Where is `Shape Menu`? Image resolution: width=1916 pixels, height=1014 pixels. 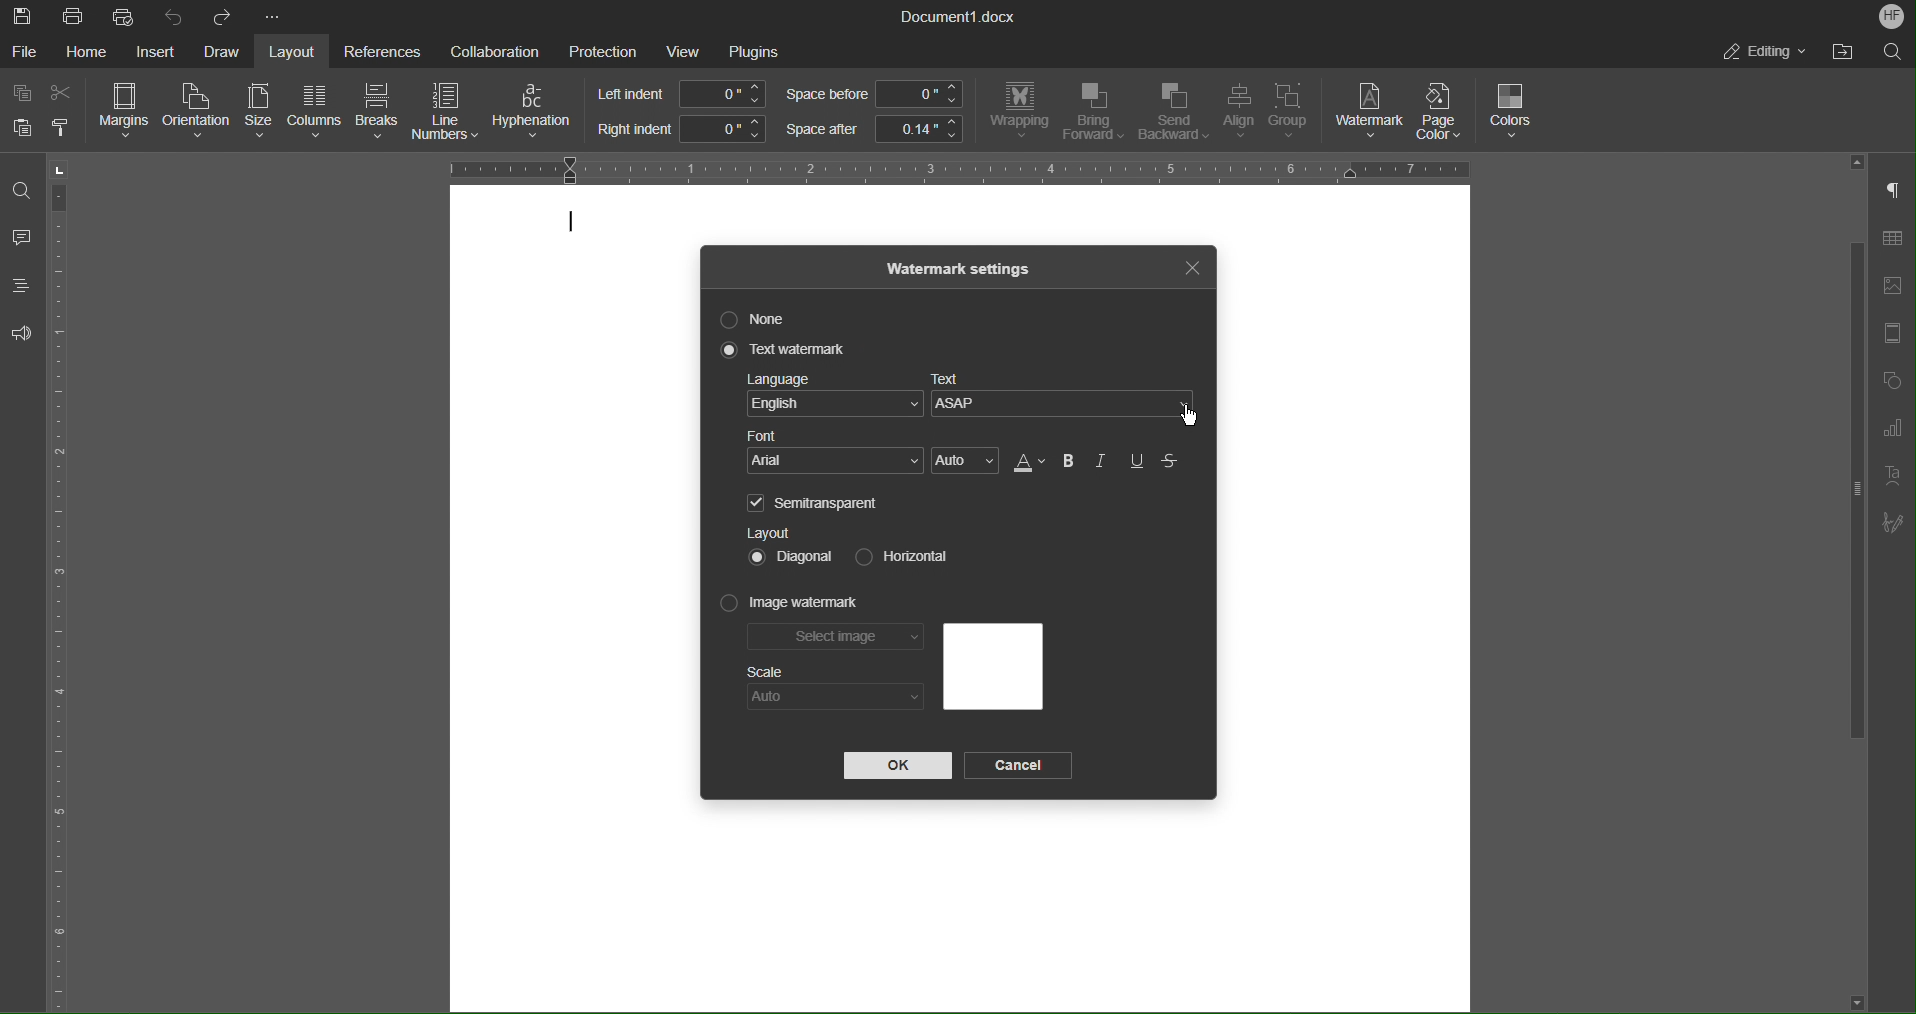 Shape Menu is located at coordinates (1890, 383).